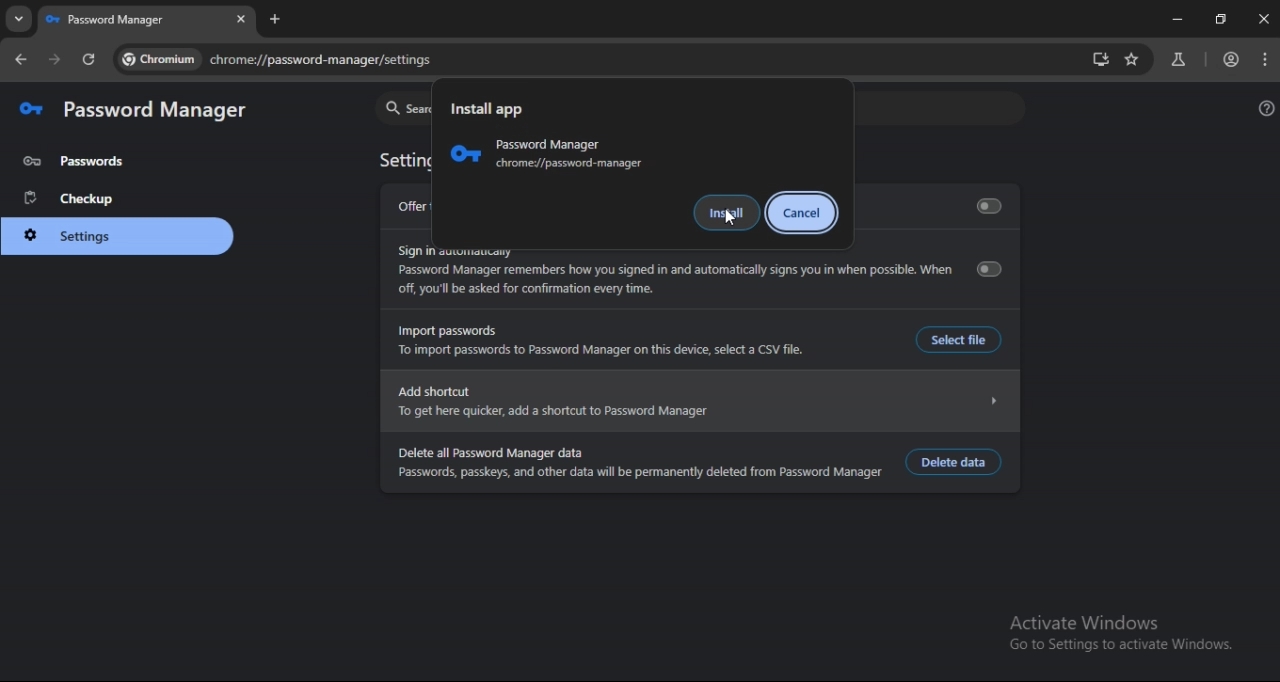  Describe the element at coordinates (700, 278) in the screenshot. I see `Sign in automaticallyPassword Manager remembers how you signed in and automatically signs you in when possible. Whenoff, you'll be asked for confirmation every time.` at that location.